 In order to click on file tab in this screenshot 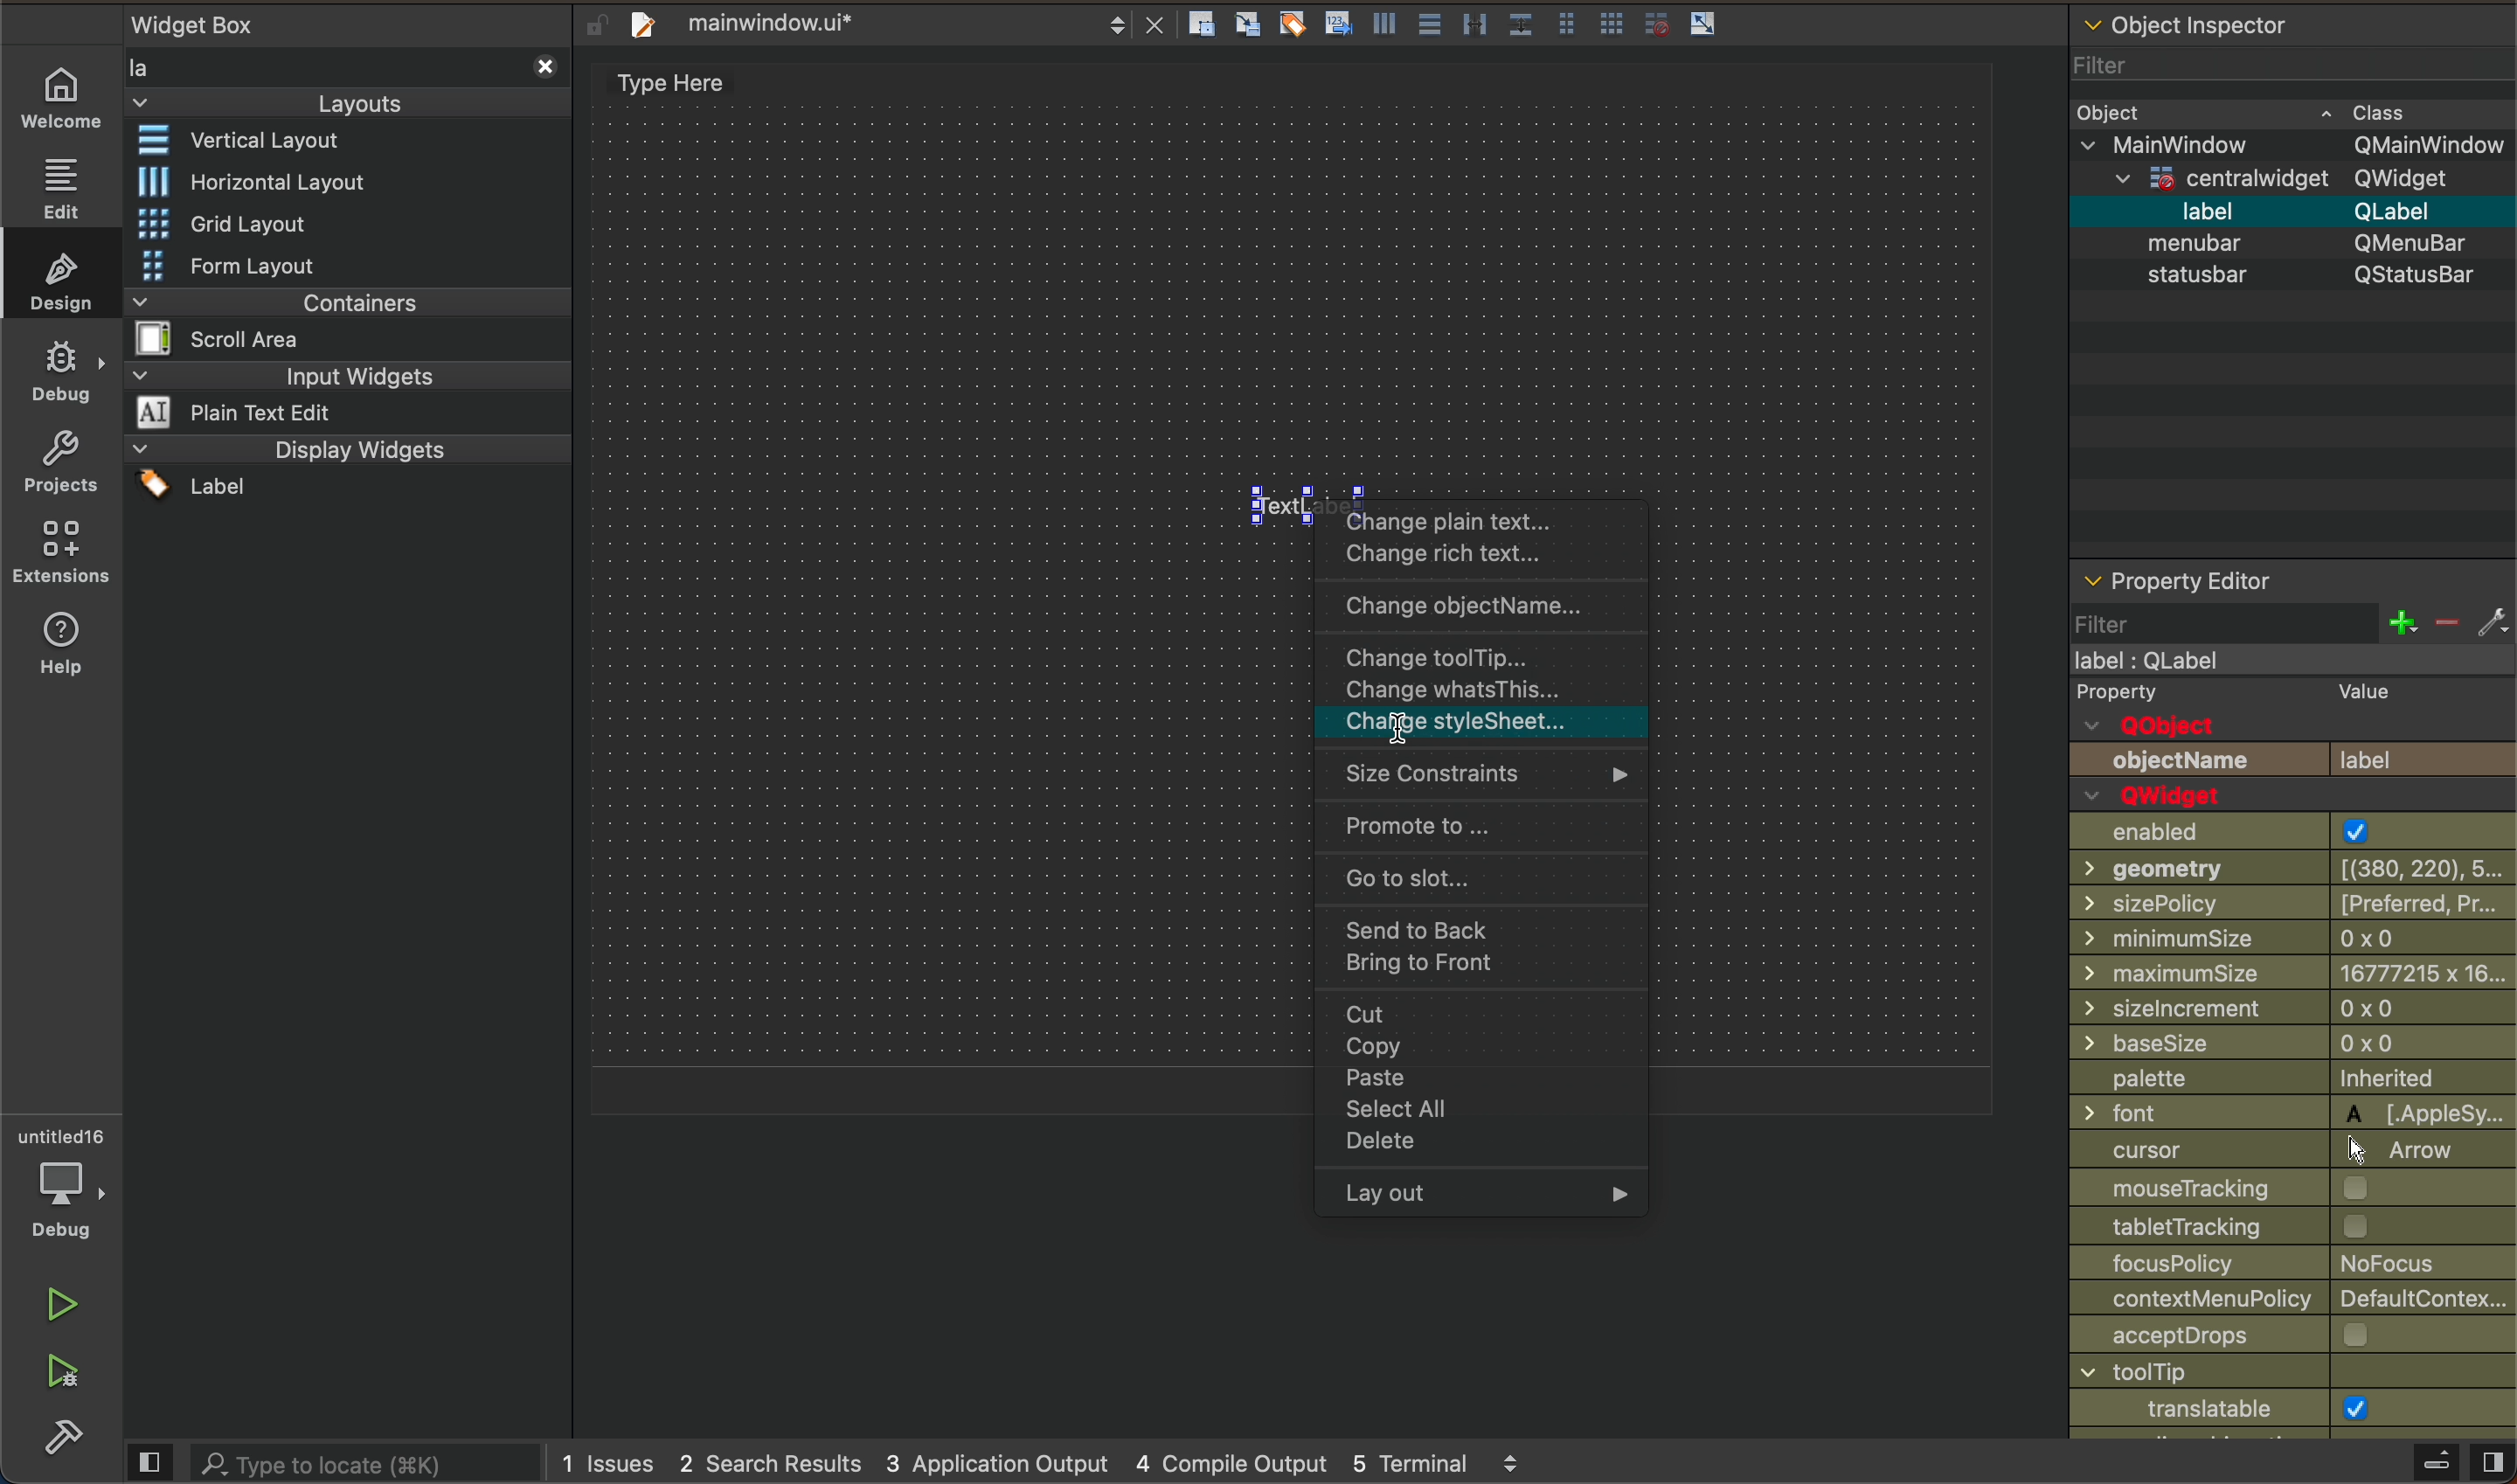, I will do `click(897, 21)`.